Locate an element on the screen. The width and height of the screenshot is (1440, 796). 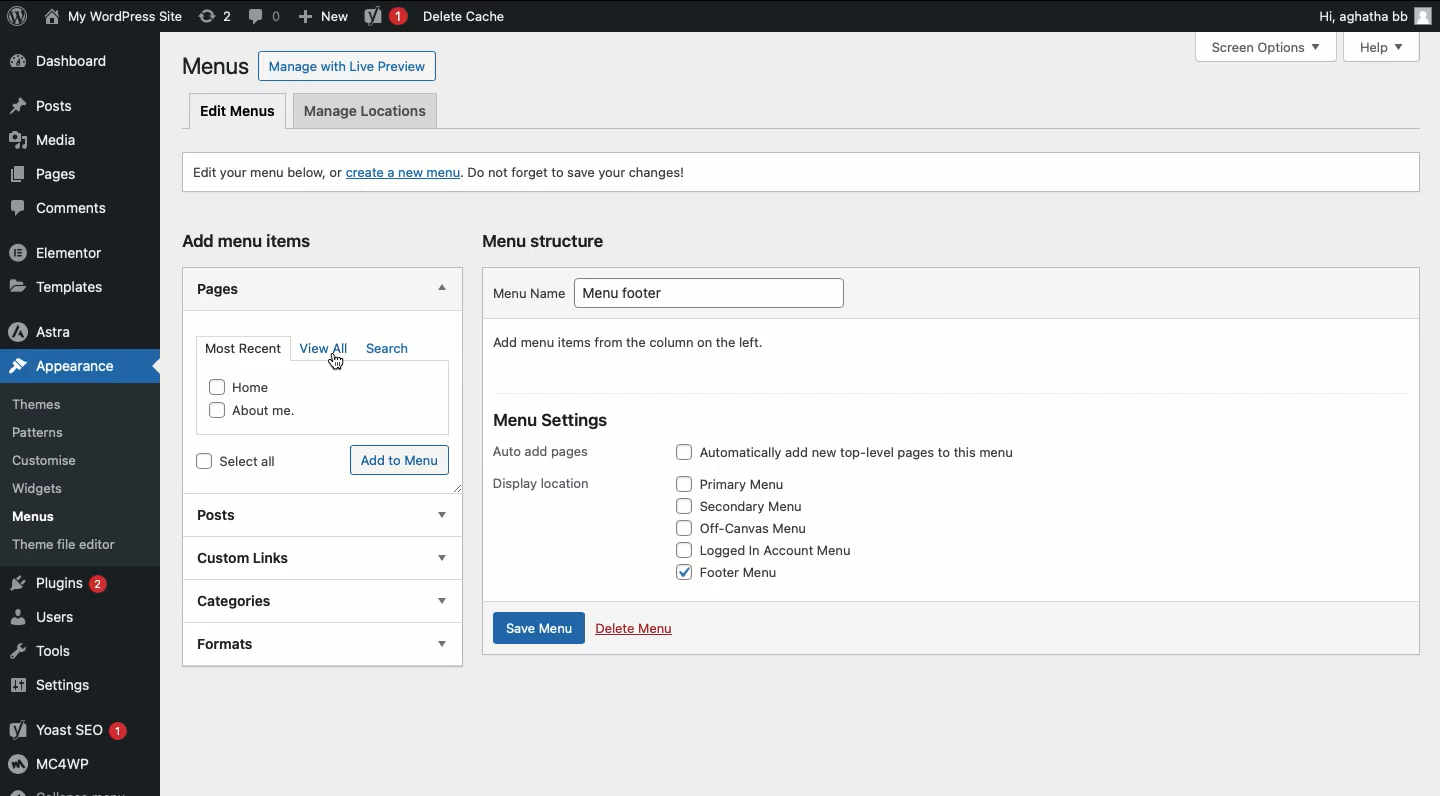
Yoast is located at coordinates (384, 17).